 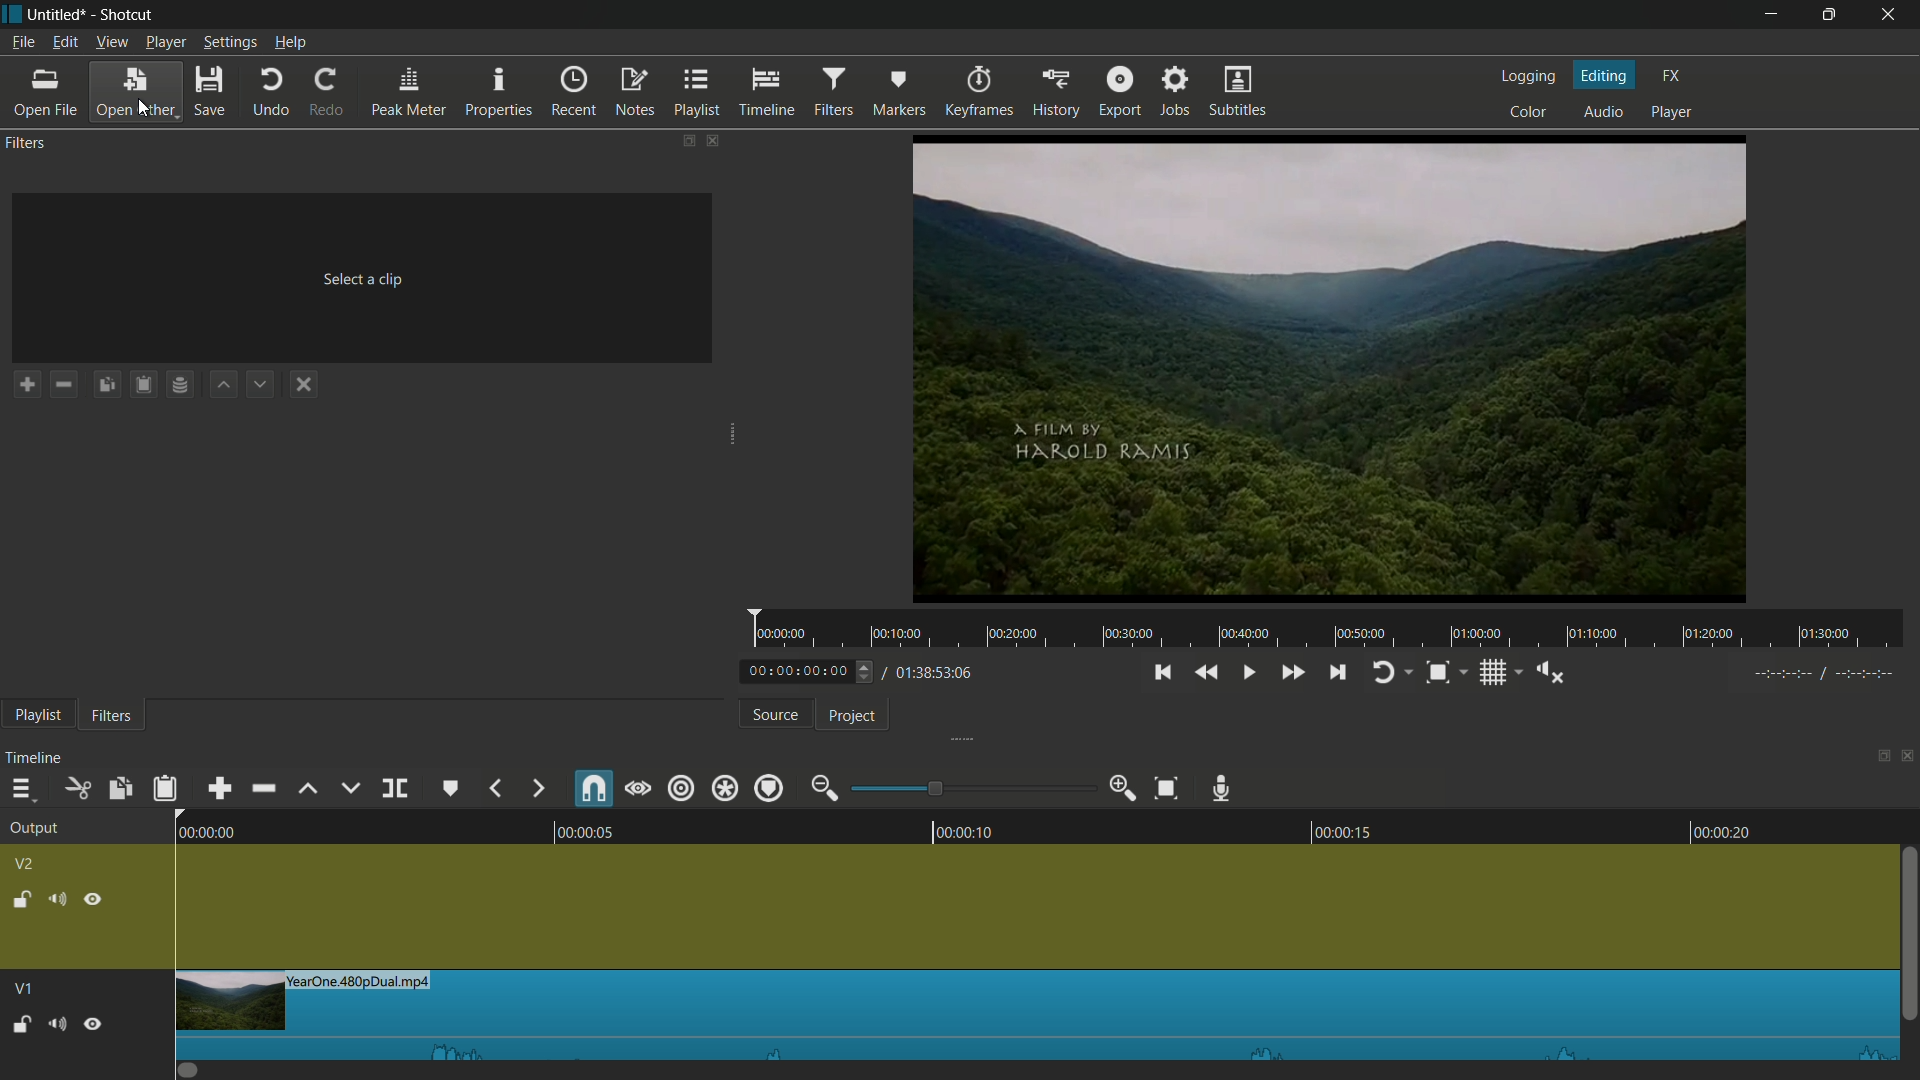 I want to click on show volume control, so click(x=1549, y=670).